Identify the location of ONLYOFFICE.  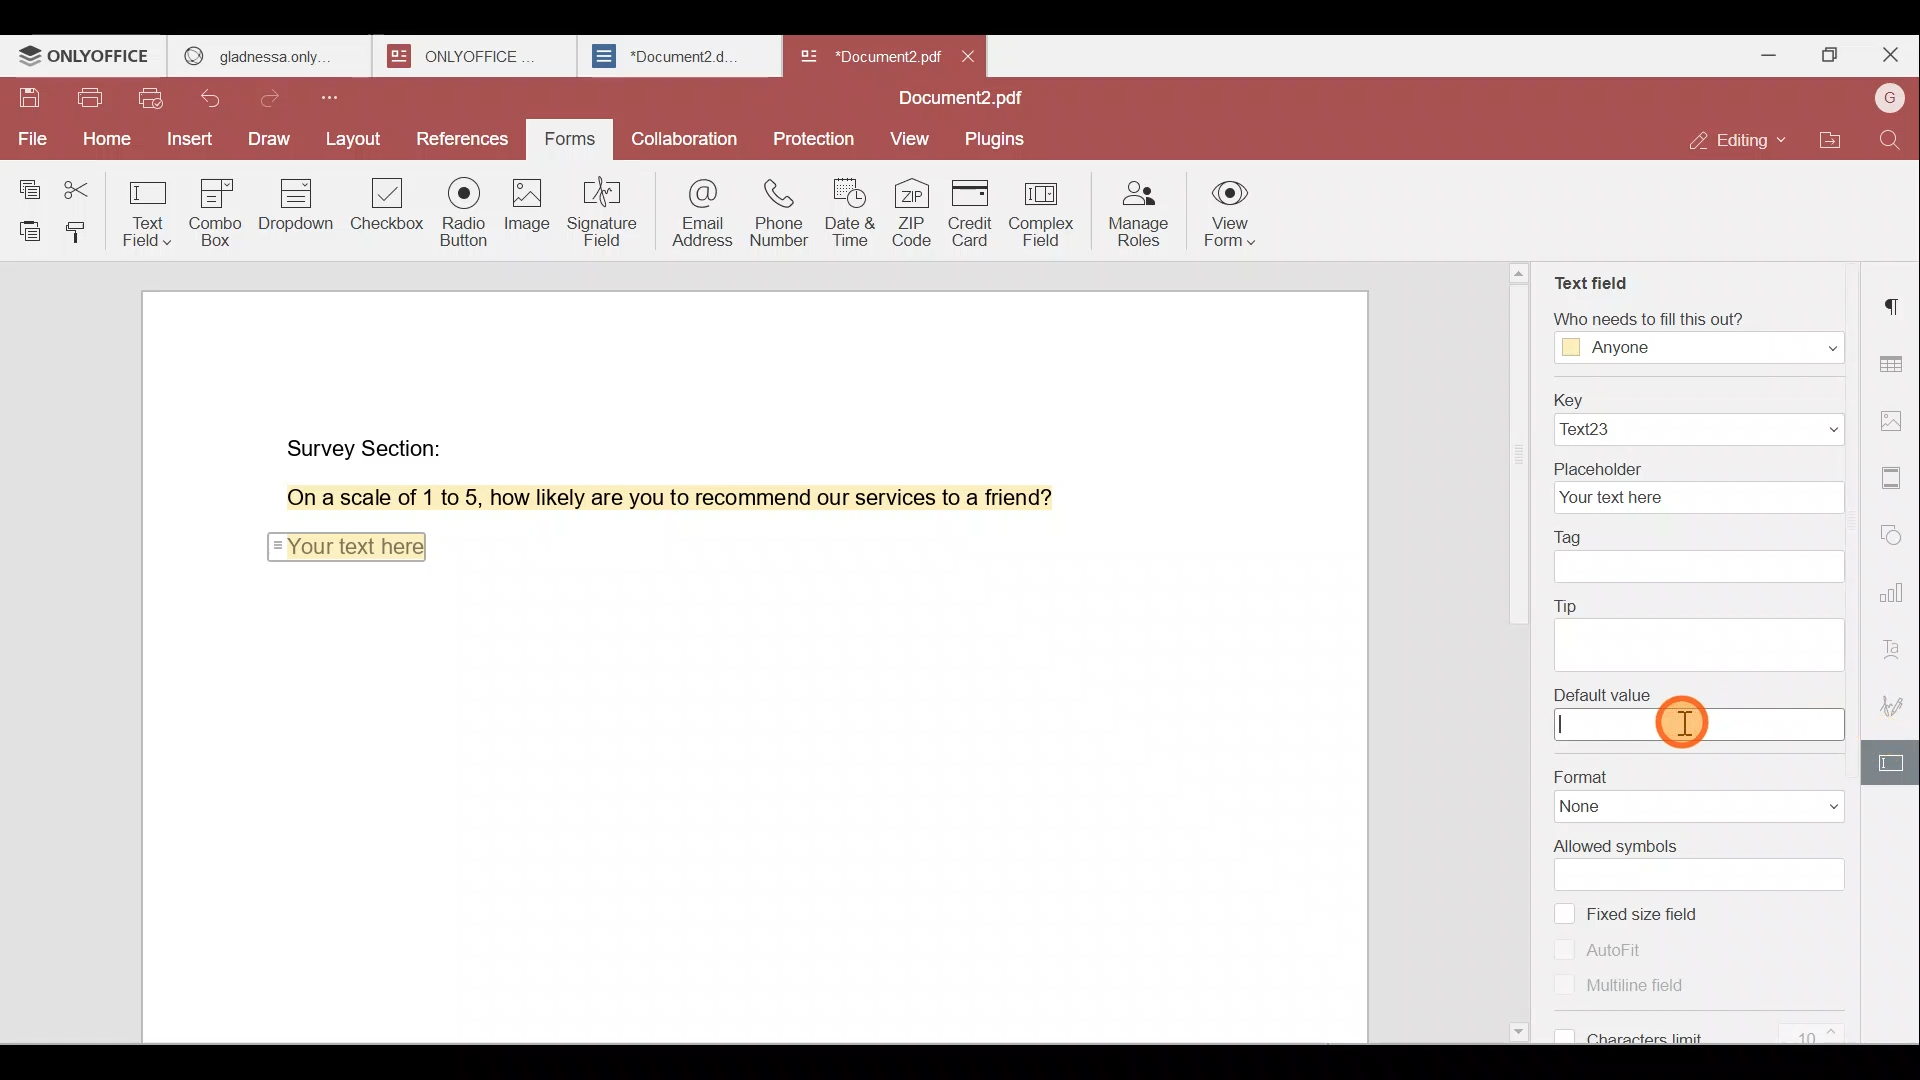
(86, 56).